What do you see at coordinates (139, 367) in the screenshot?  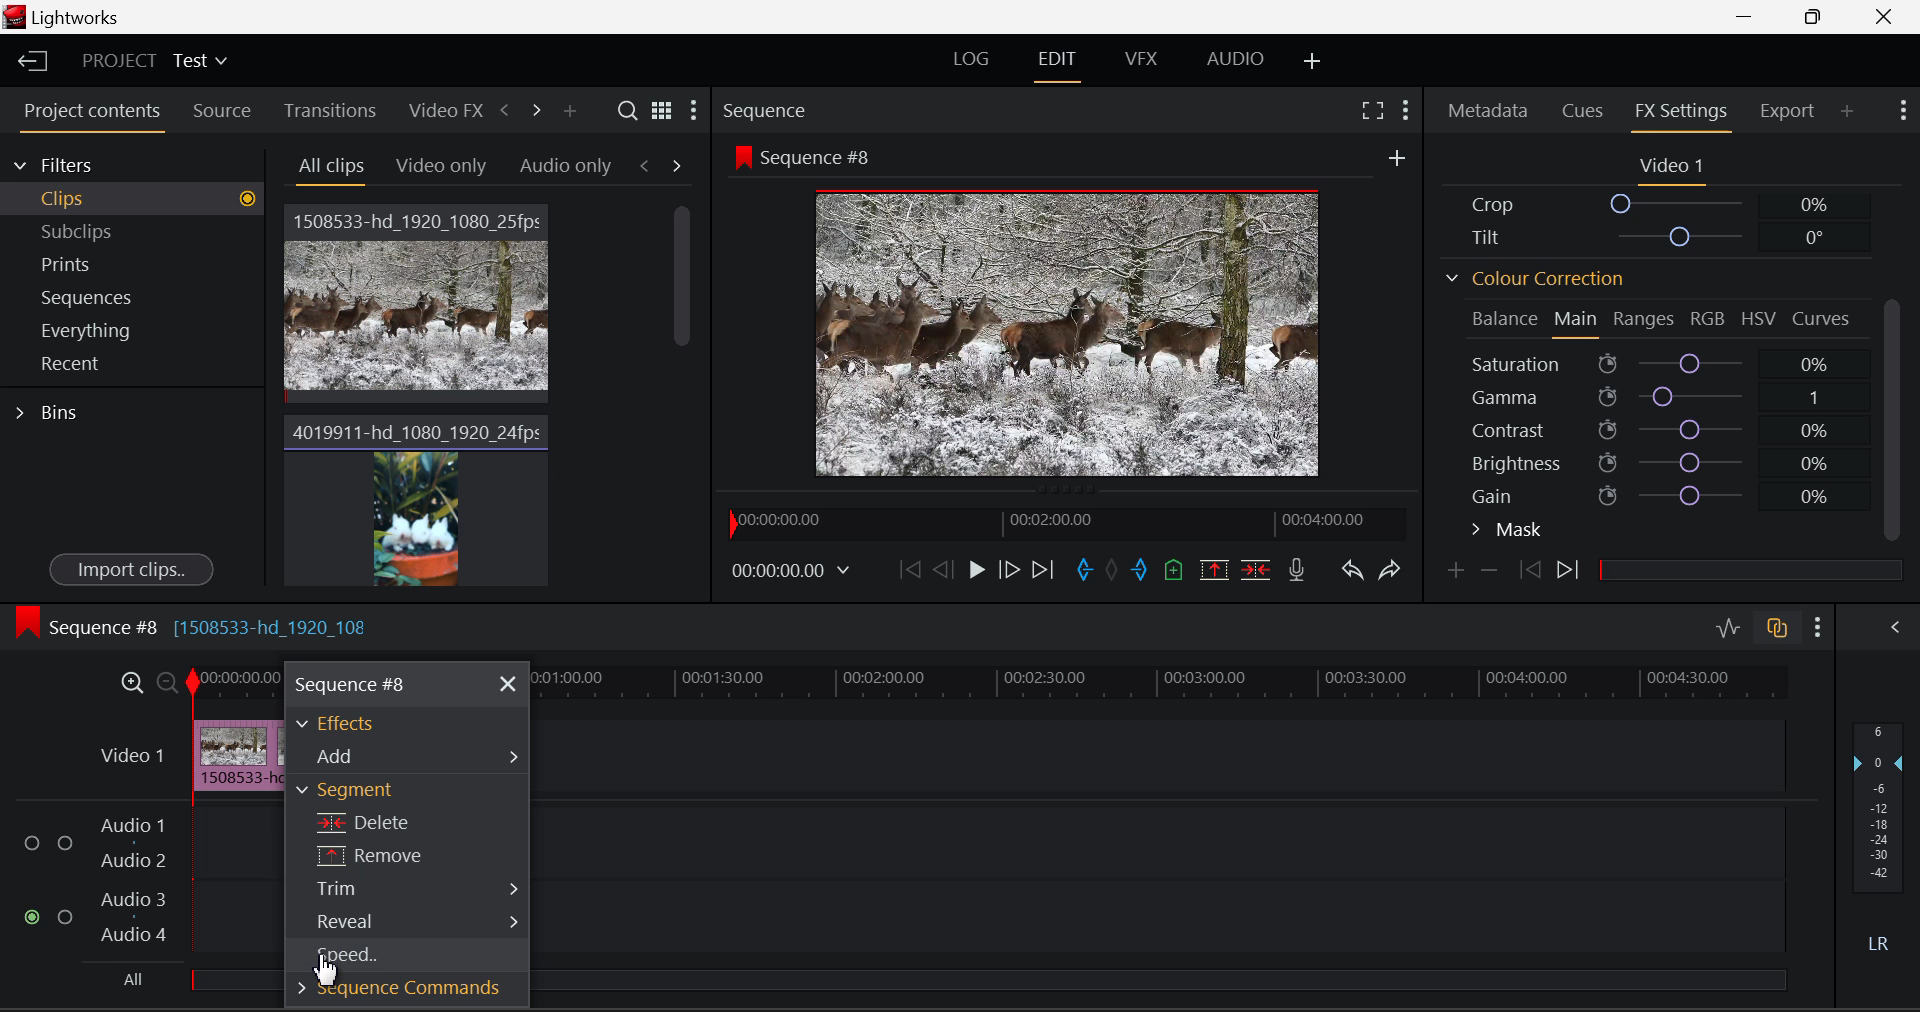 I see `Recent` at bounding box center [139, 367].